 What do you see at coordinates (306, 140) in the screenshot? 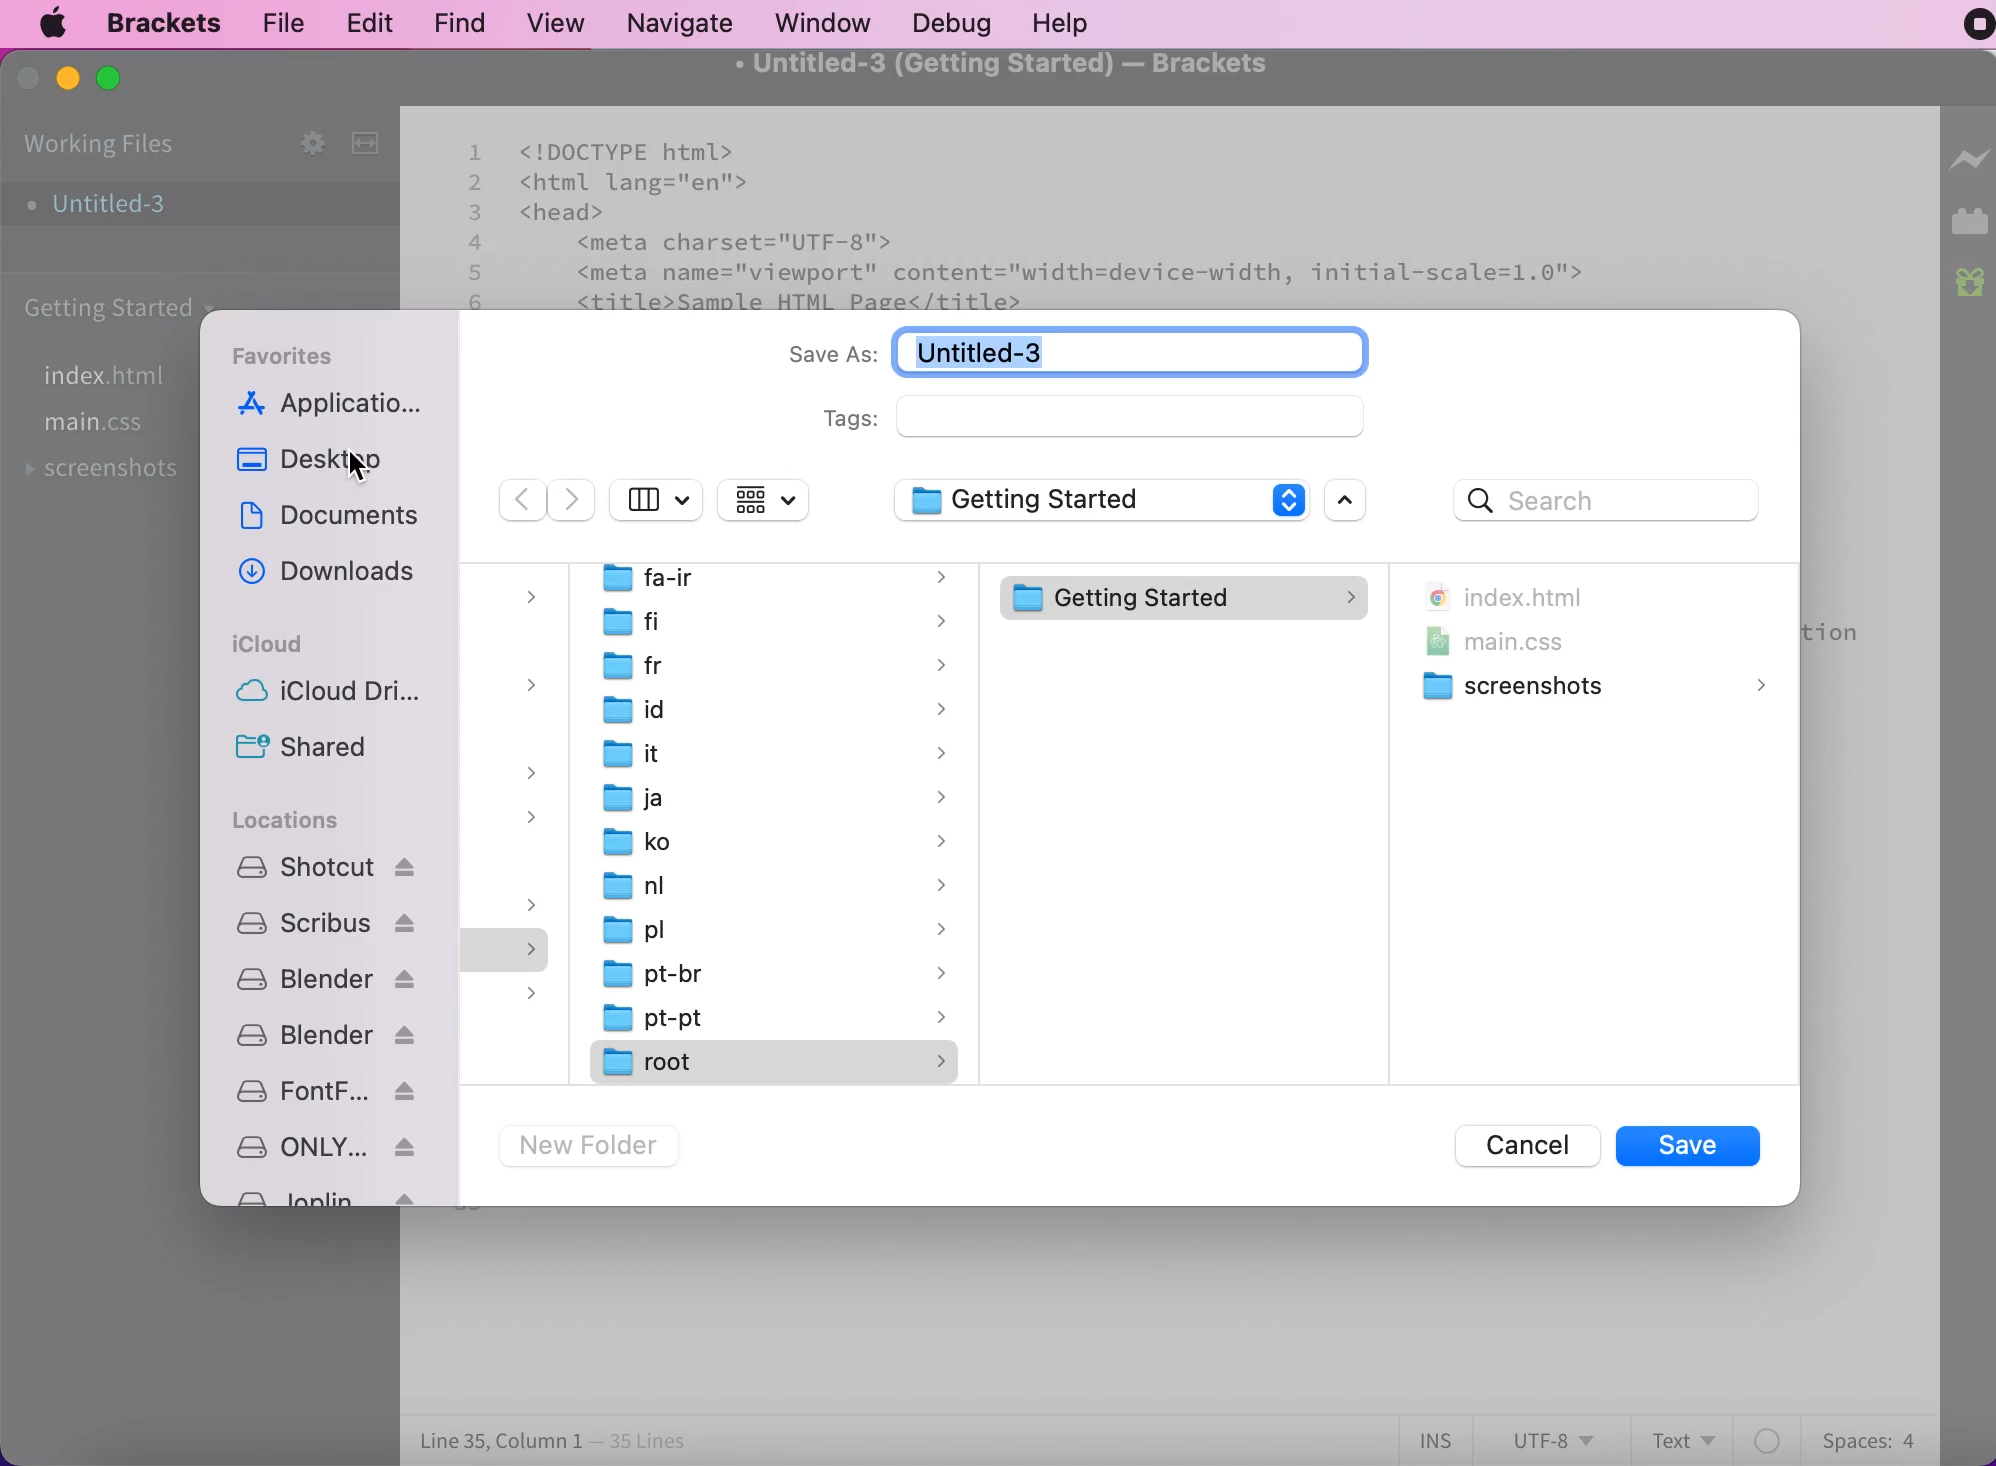
I see `configure working set` at bounding box center [306, 140].